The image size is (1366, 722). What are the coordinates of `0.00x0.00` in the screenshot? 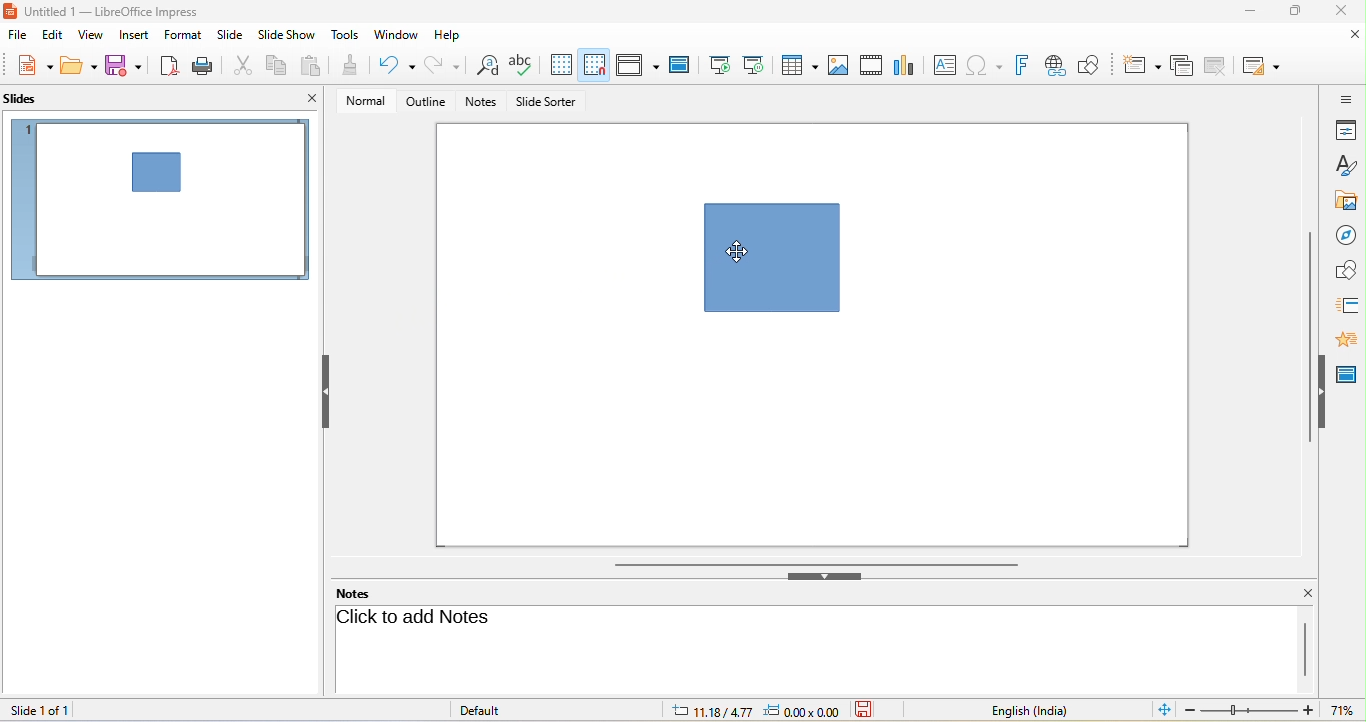 It's located at (806, 710).